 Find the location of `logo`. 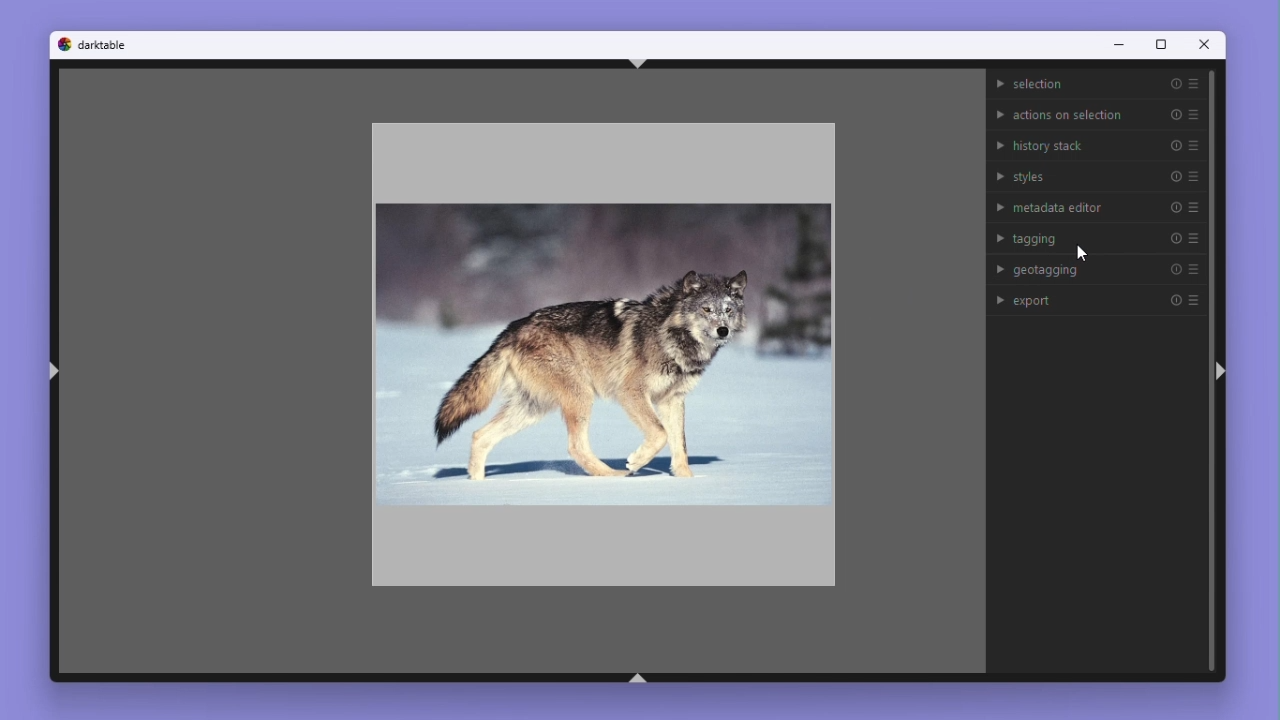

logo is located at coordinates (63, 44).